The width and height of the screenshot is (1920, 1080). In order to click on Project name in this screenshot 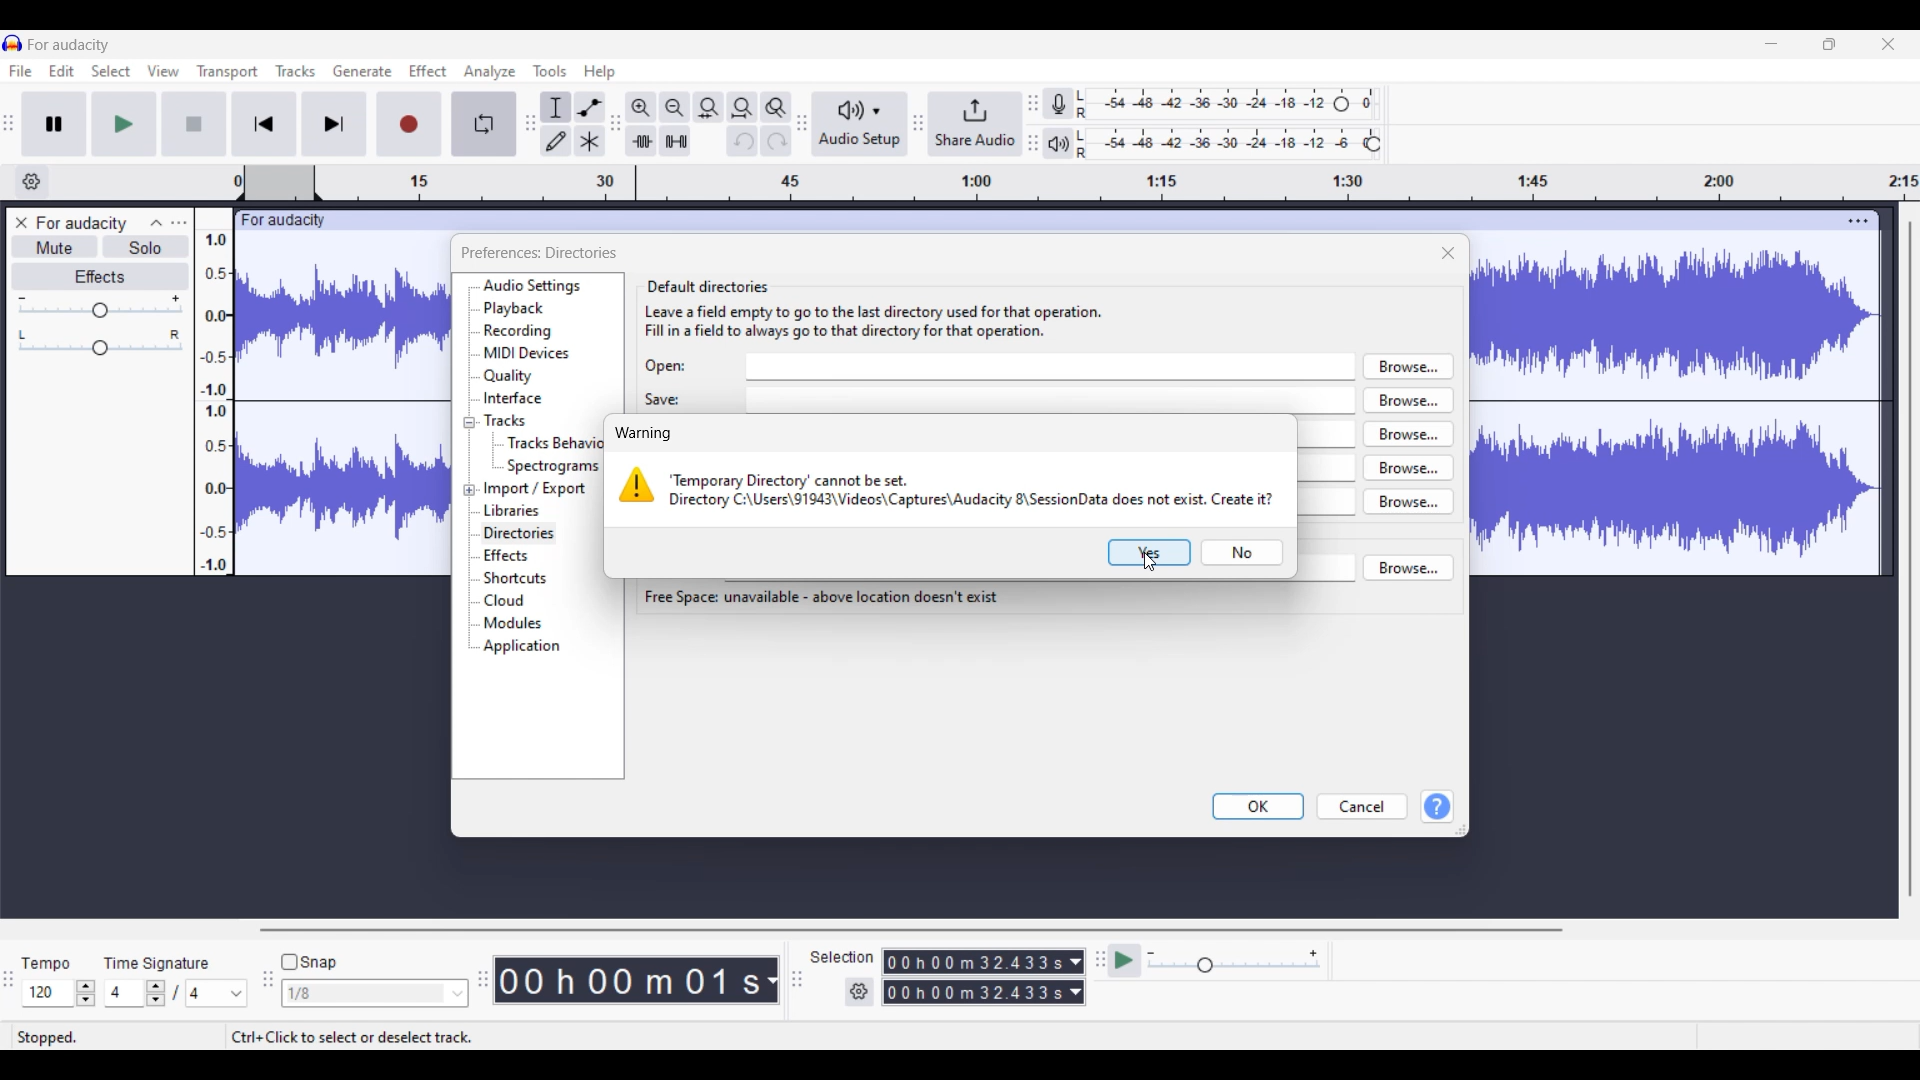, I will do `click(69, 44)`.